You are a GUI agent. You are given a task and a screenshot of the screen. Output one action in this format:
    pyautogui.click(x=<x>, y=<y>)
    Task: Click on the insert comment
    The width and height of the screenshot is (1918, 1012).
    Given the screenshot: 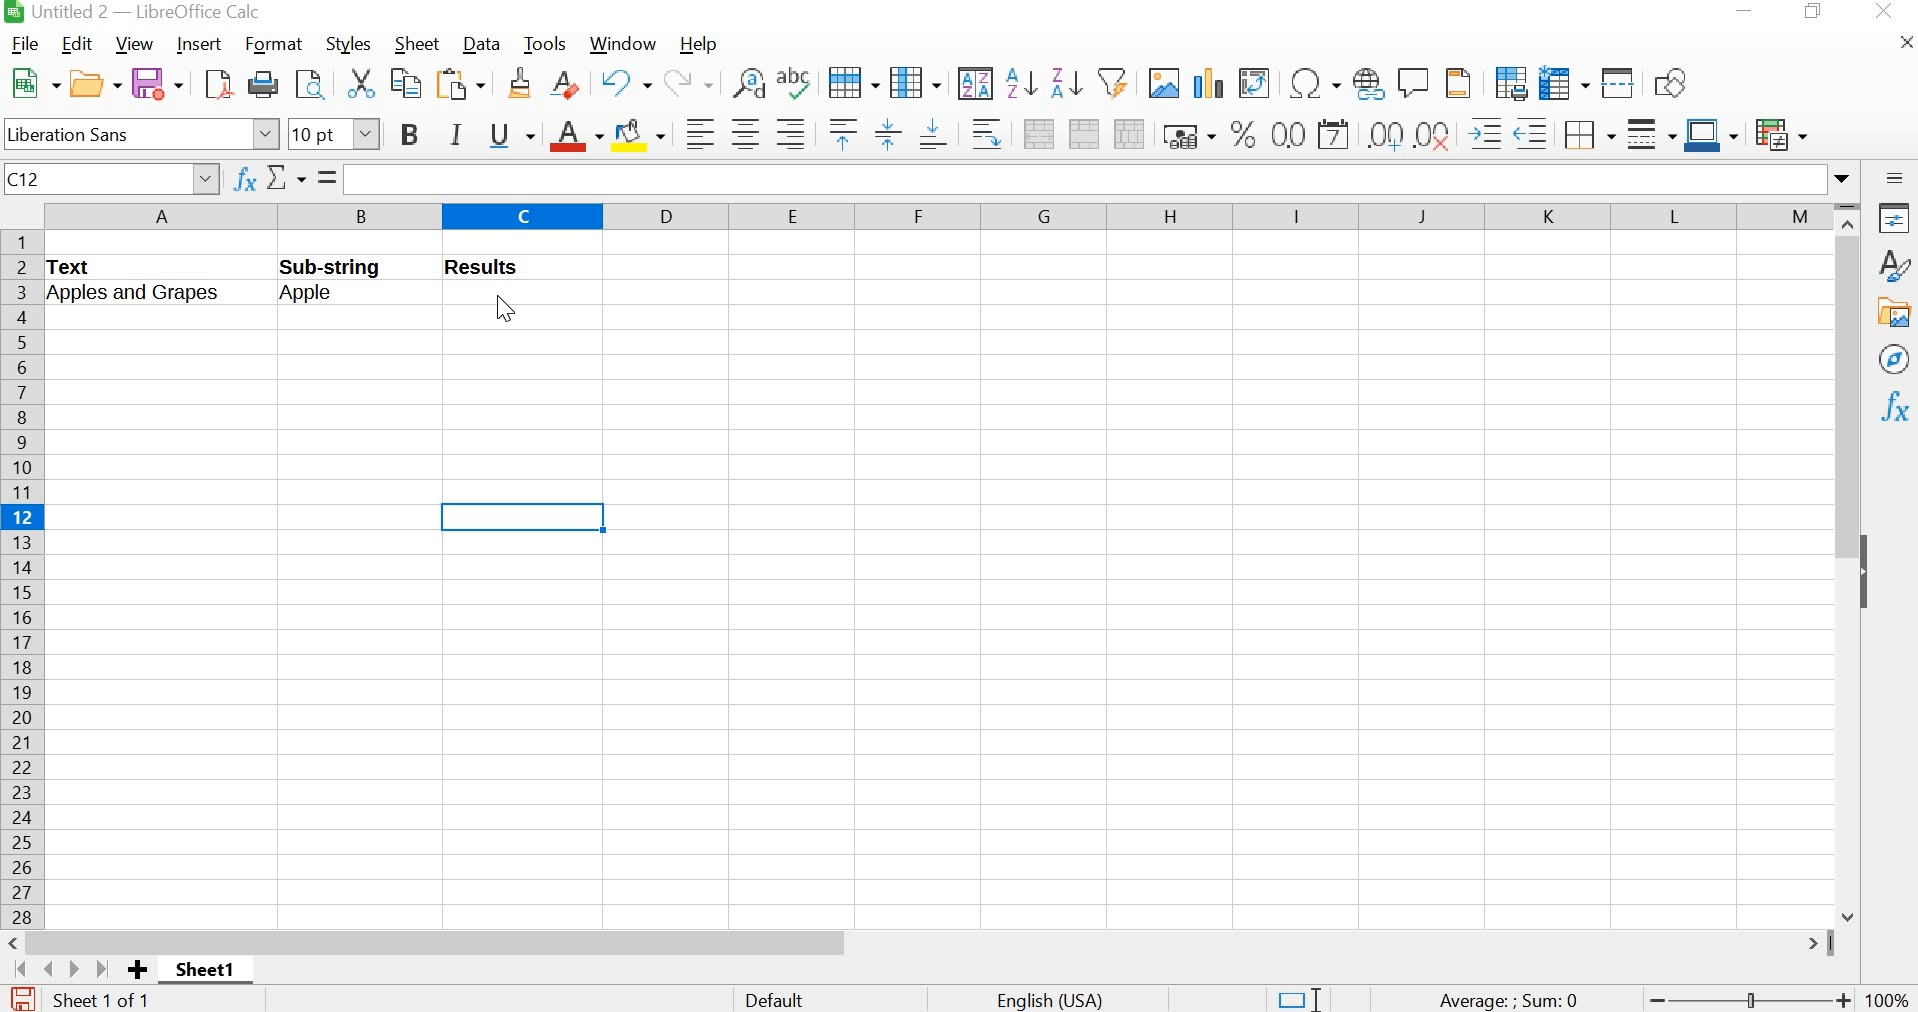 What is the action you would take?
    pyautogui.click(x=1415, y=81)
    